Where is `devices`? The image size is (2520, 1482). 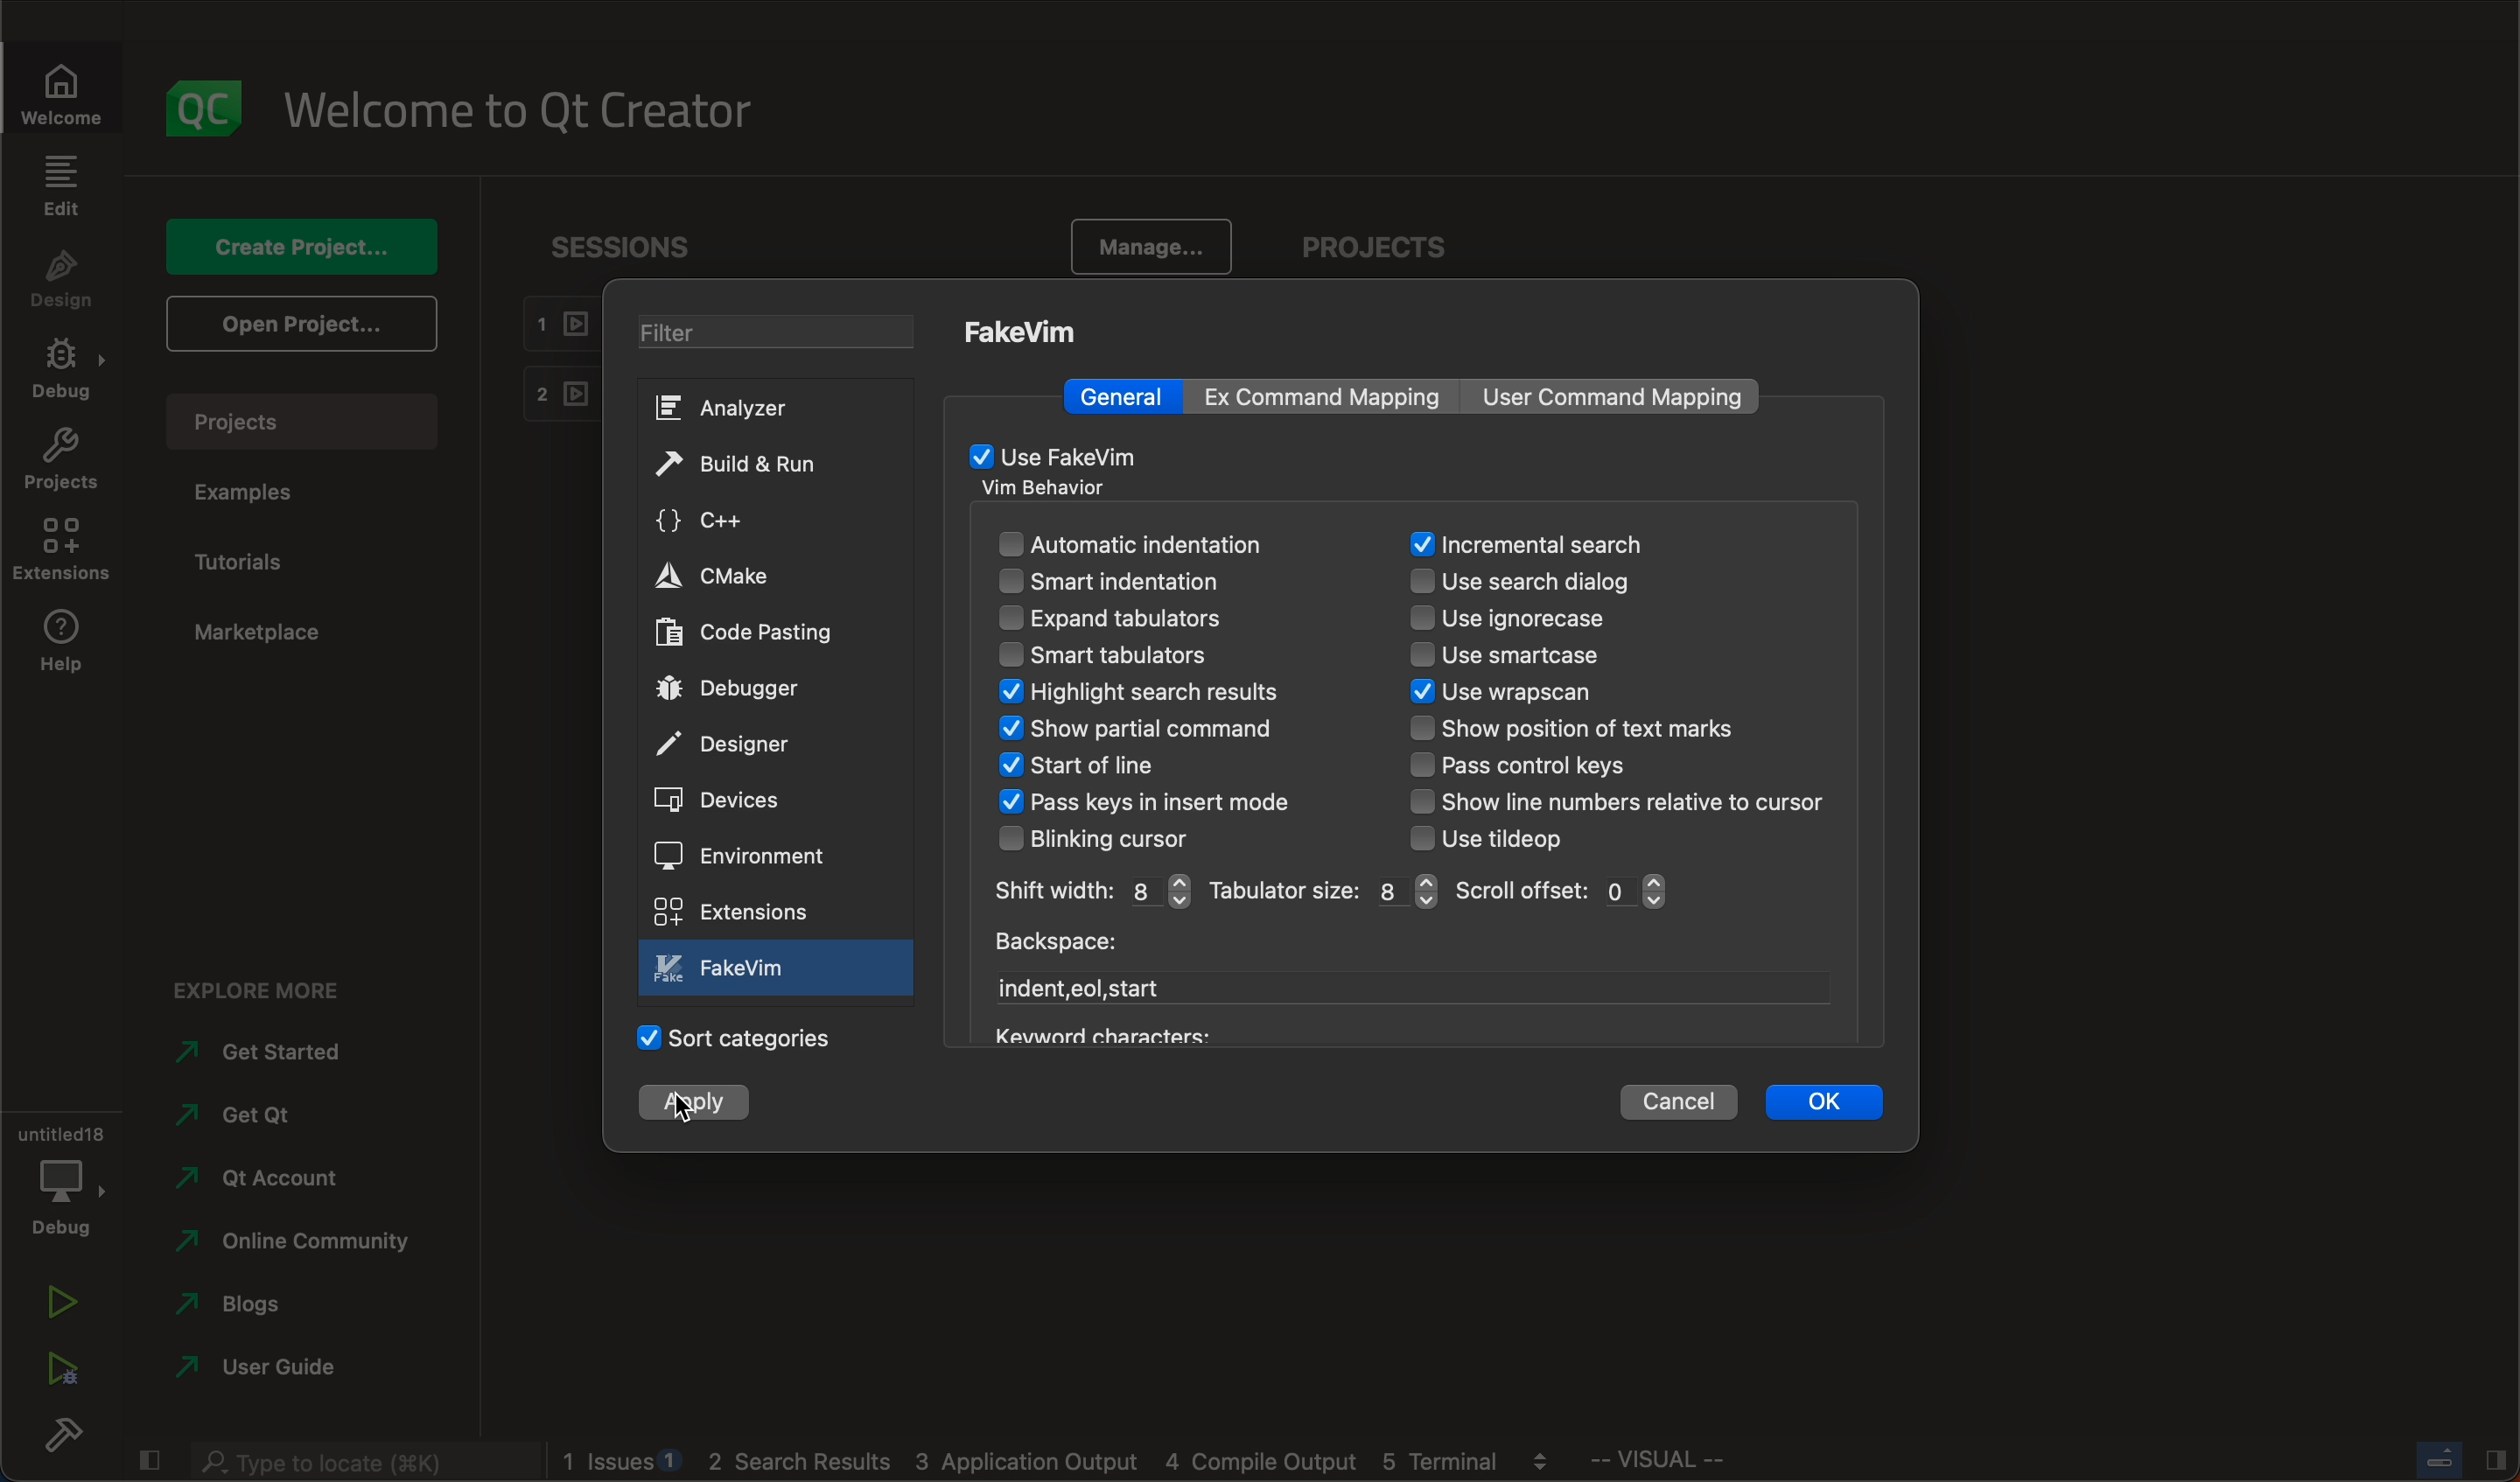 devices is located at coordinates (729, 802).